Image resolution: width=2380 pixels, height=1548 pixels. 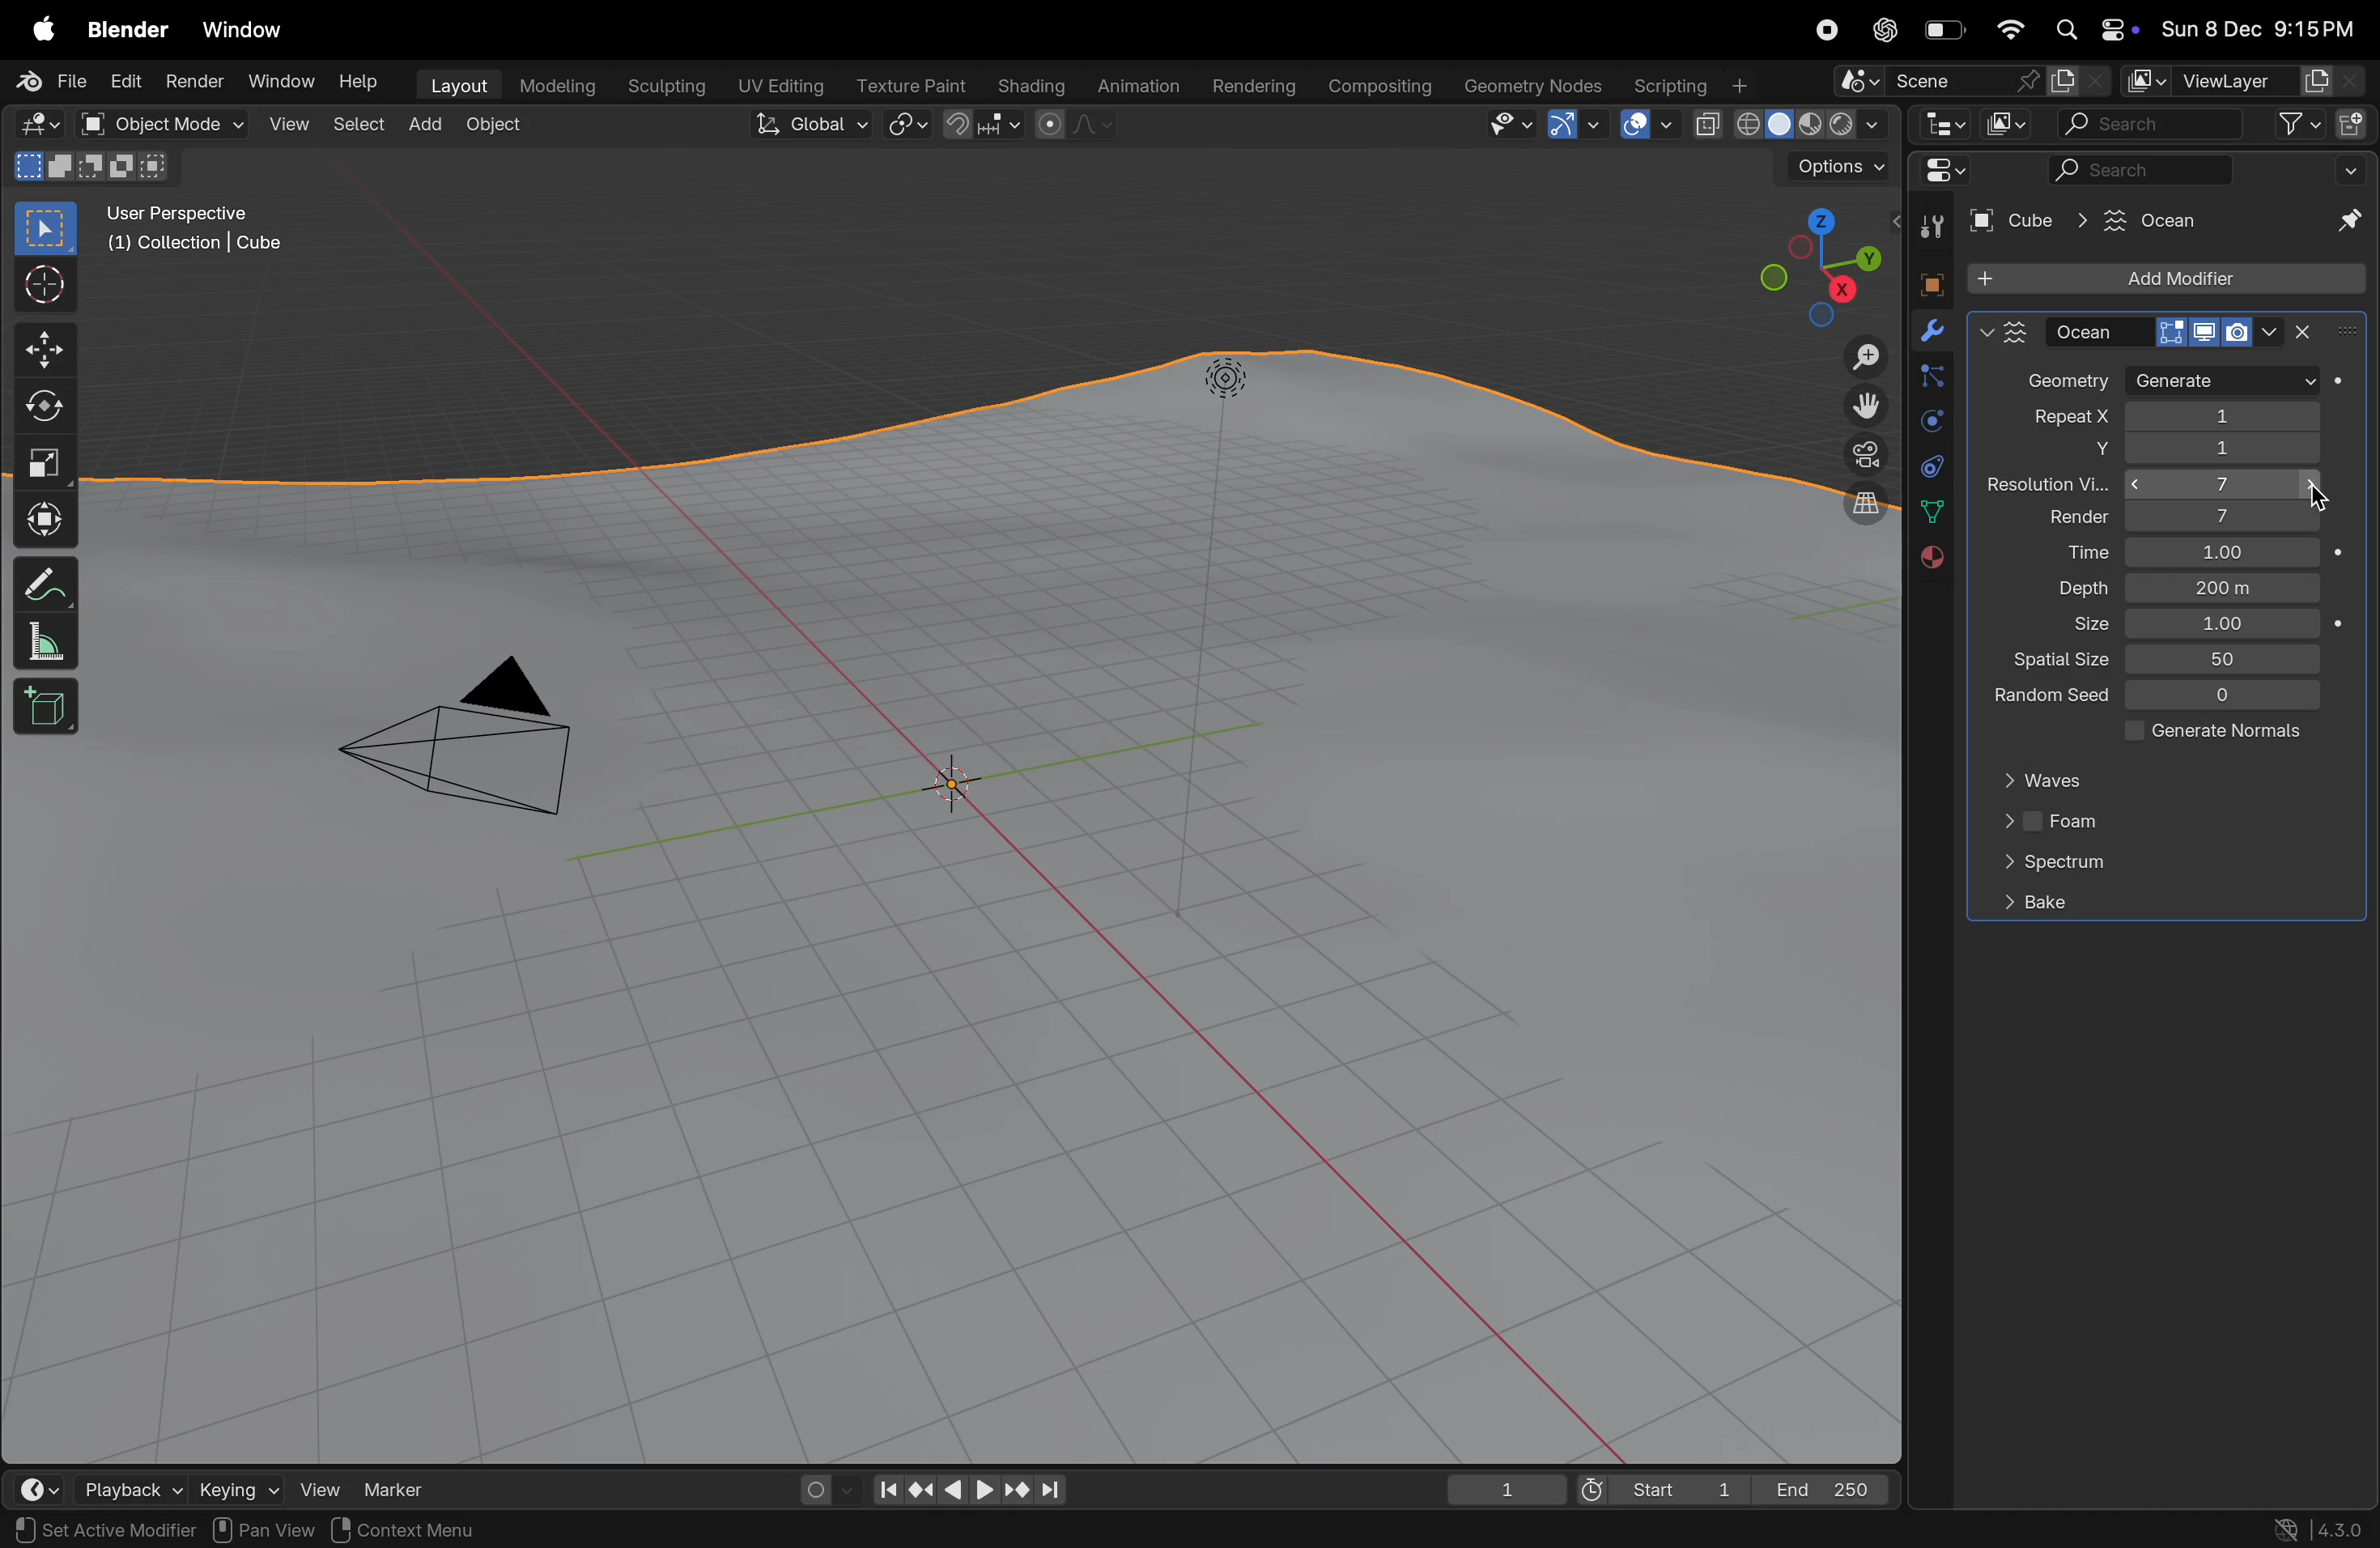 What do you see at coordinates (1854, 508) in the screenshot?
I see `switch current view` at bounding box center [1854, 508].